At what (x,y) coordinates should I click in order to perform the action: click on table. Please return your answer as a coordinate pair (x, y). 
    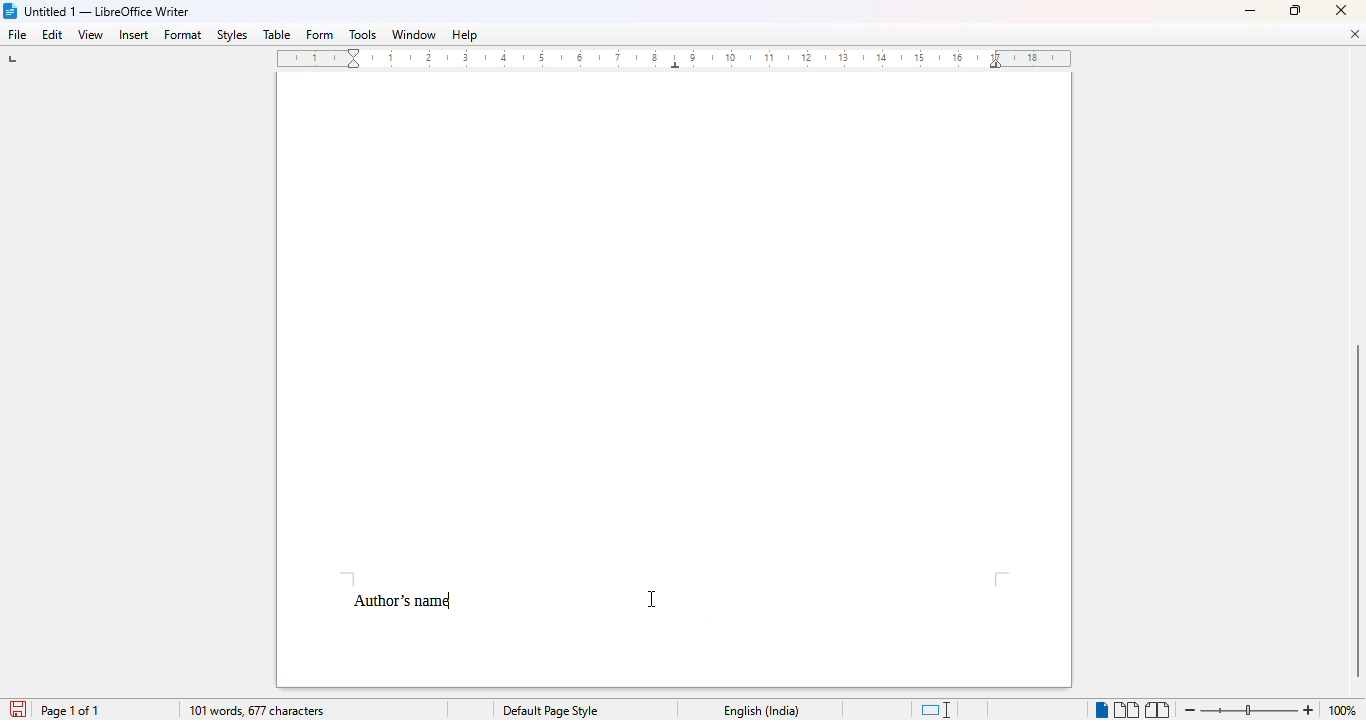
    Looking at the image, I should click on (277, 35).